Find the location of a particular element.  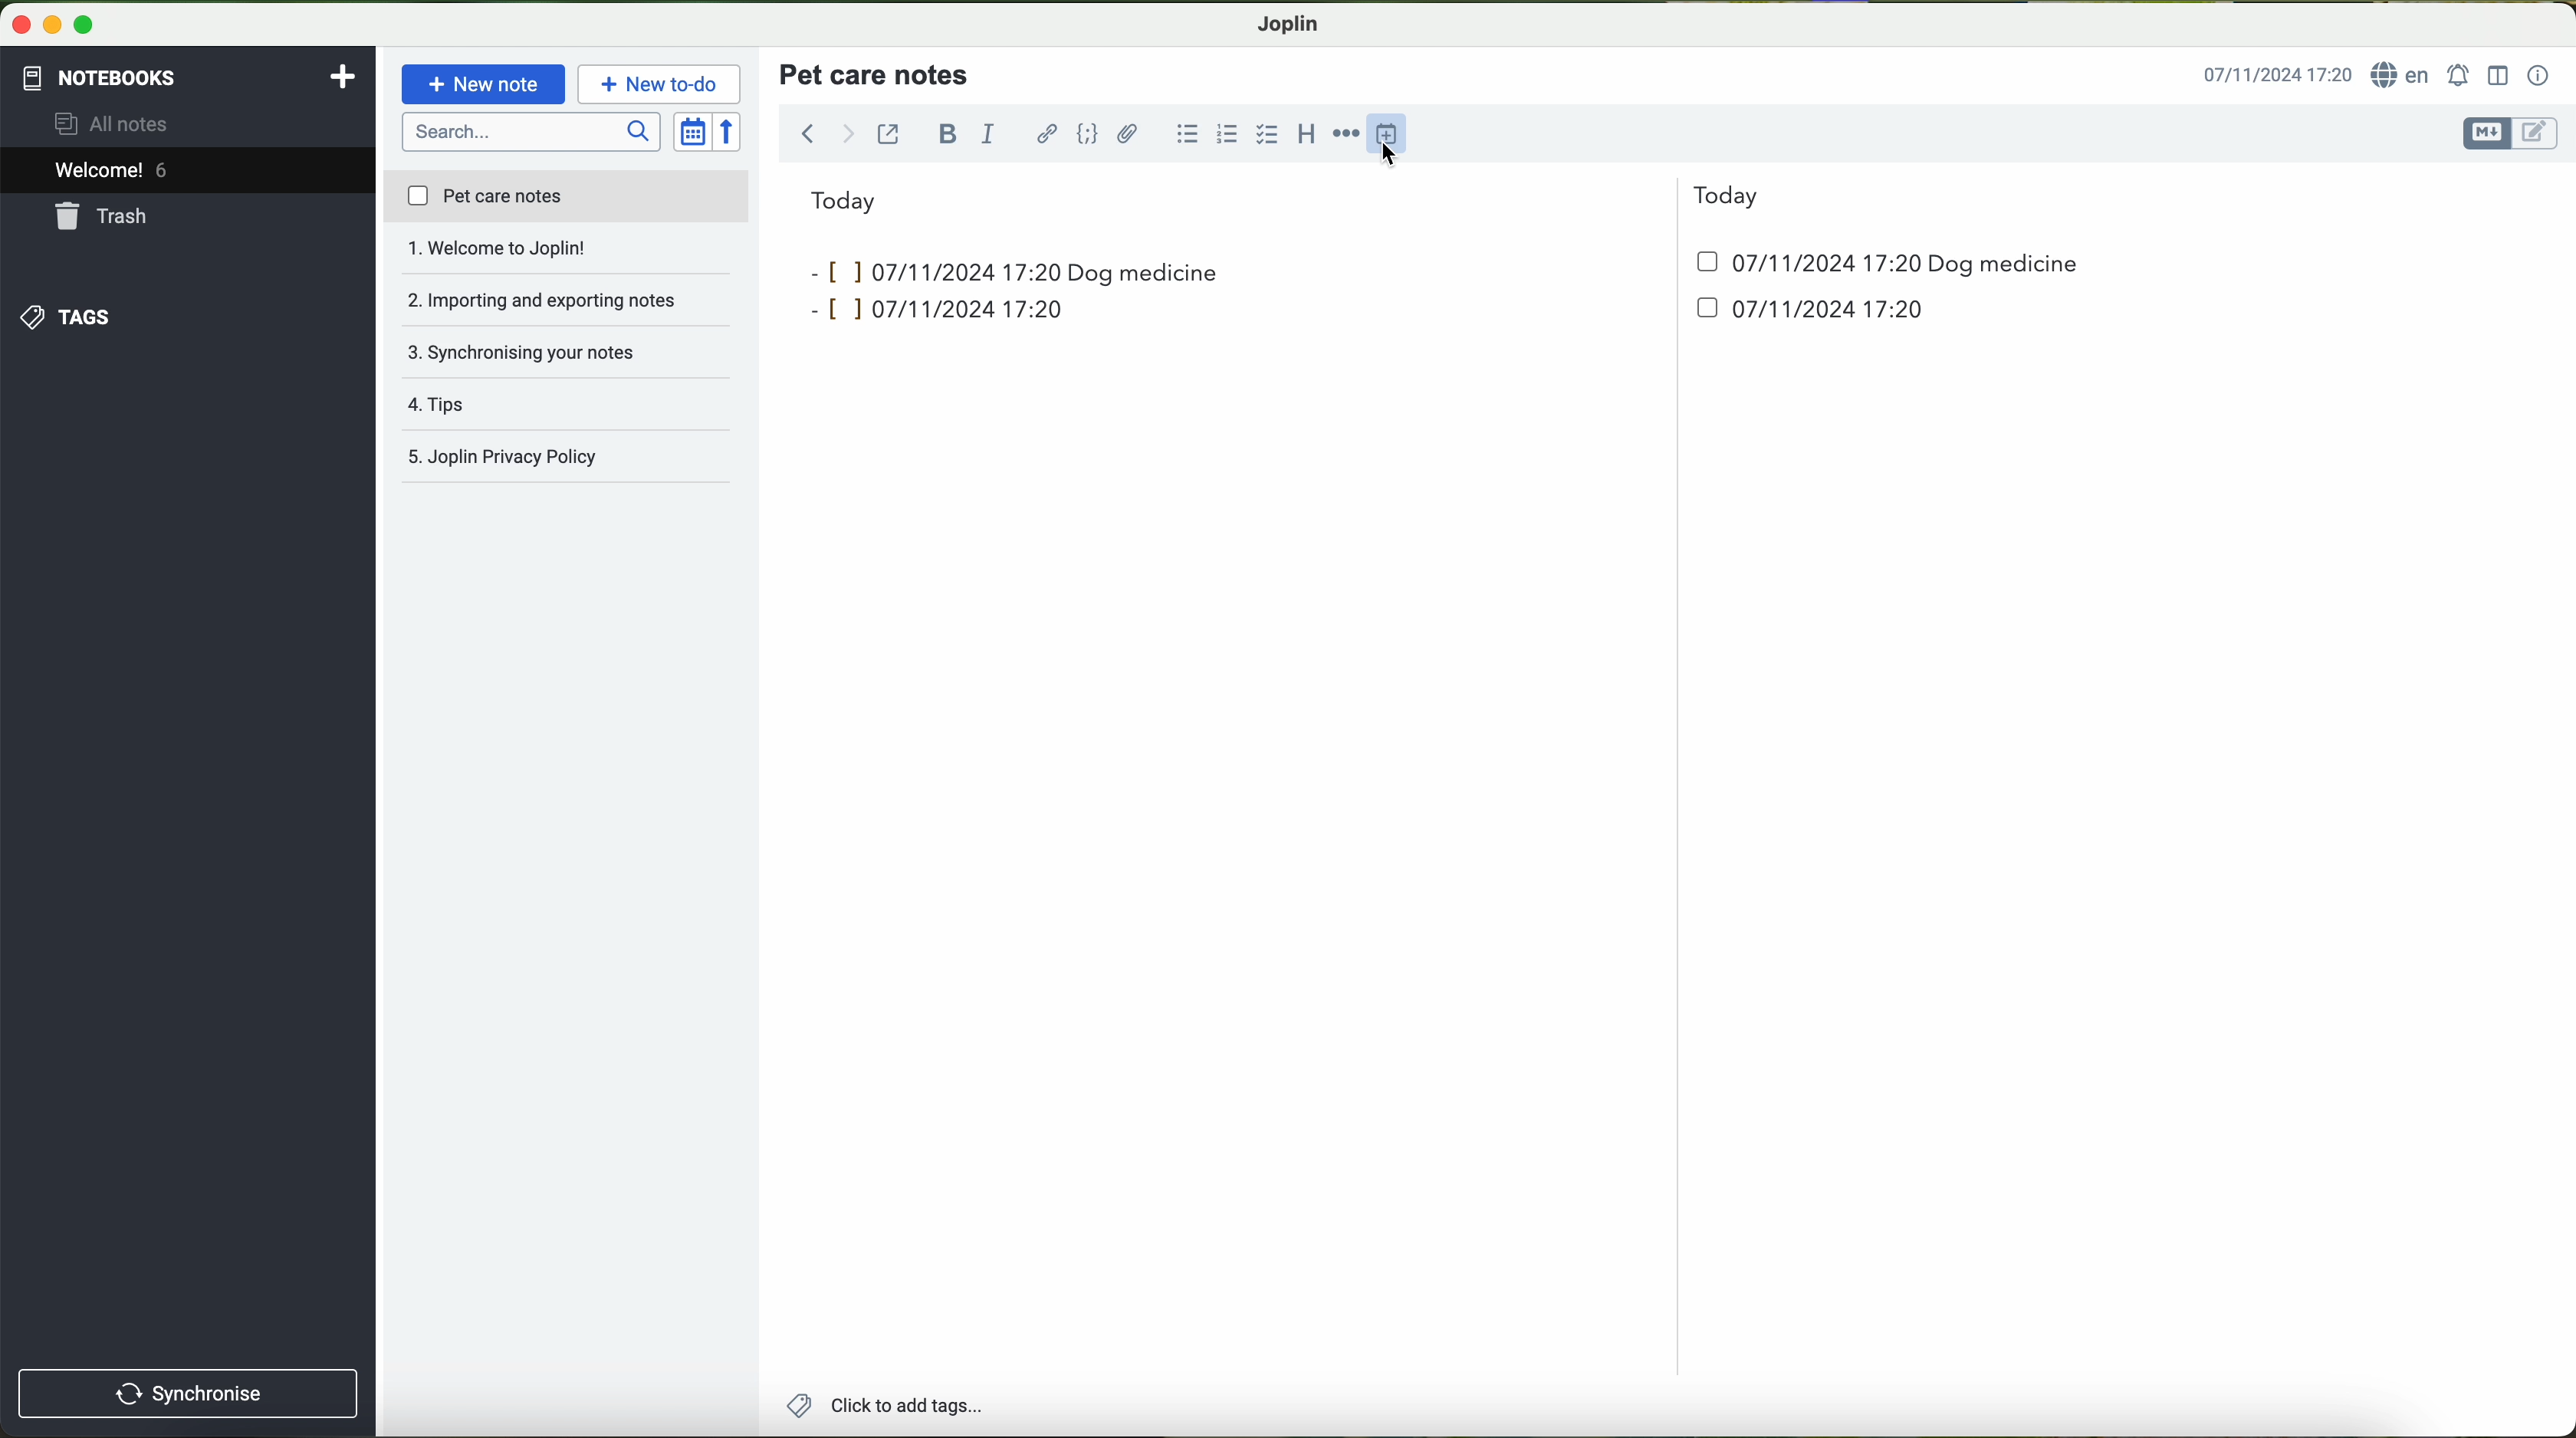

toggle external editing is located at coordinates (888, 133).